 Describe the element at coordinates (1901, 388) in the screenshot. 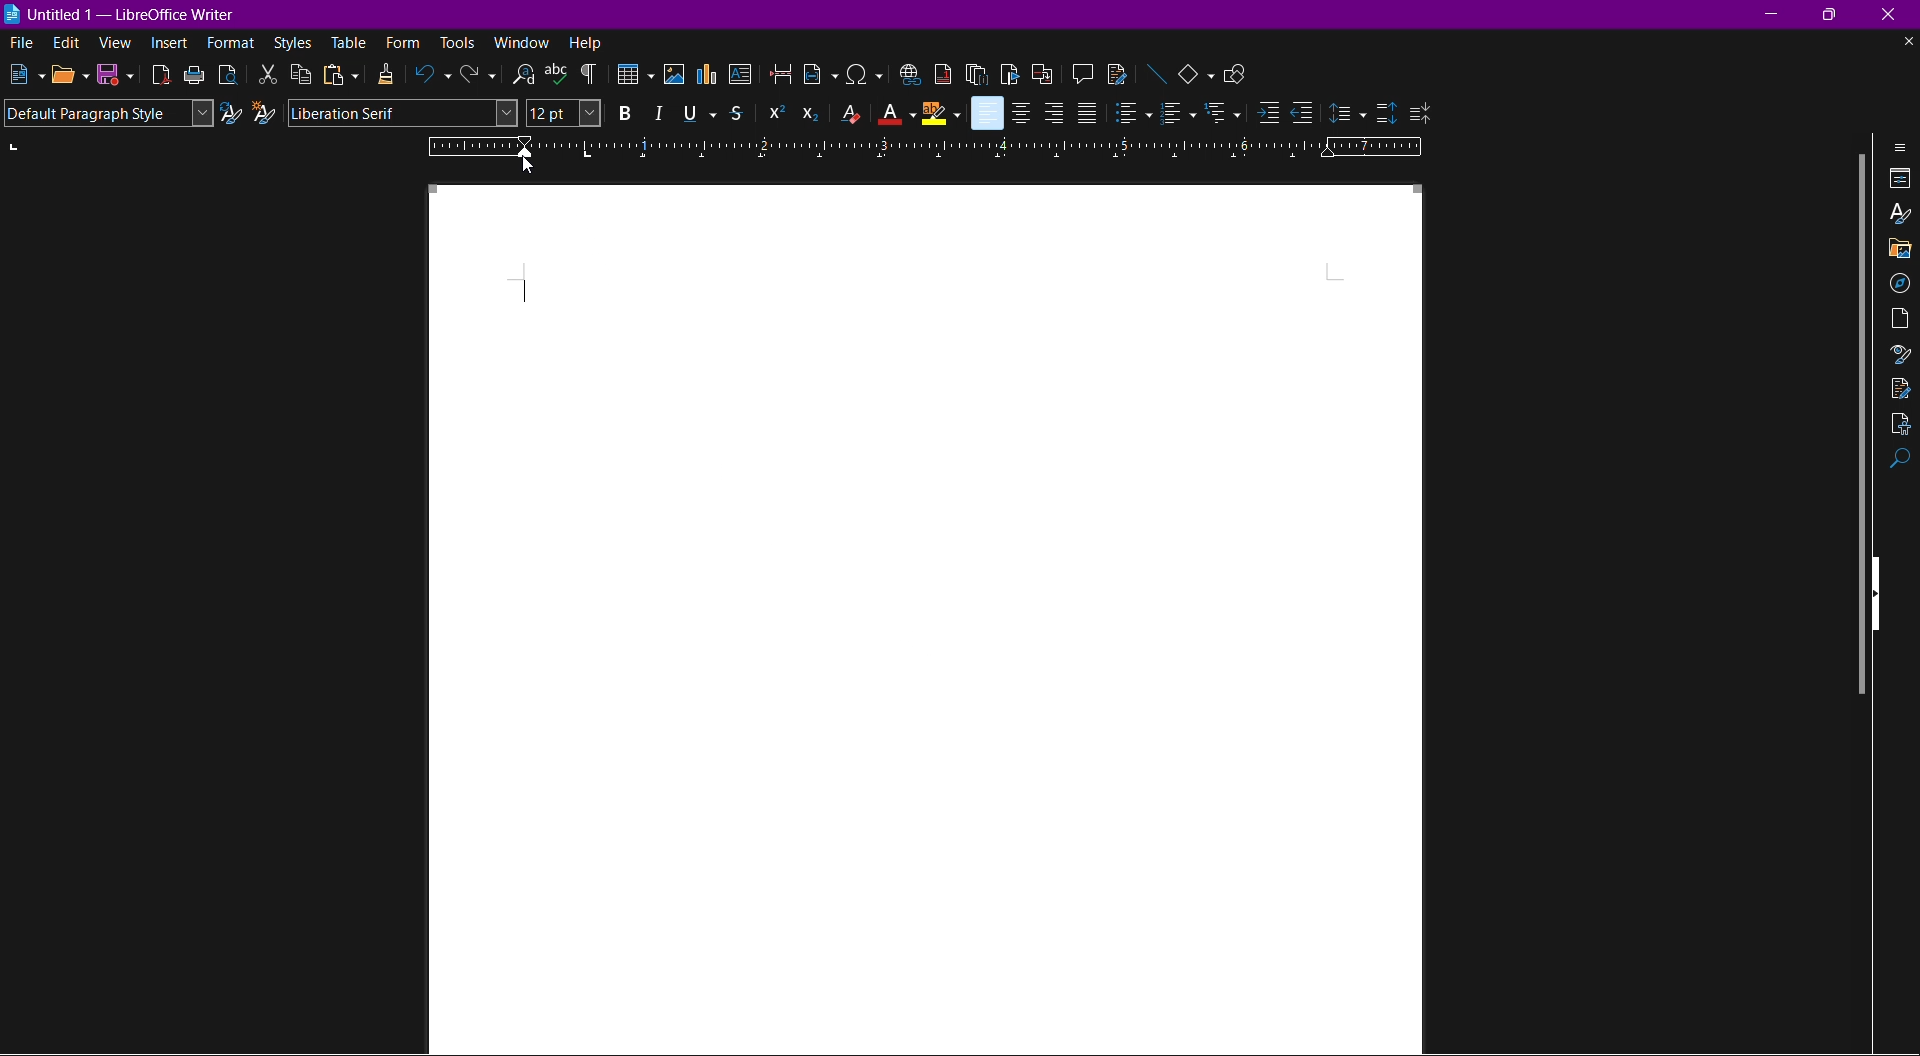

I see `Manage Changes` at that location.